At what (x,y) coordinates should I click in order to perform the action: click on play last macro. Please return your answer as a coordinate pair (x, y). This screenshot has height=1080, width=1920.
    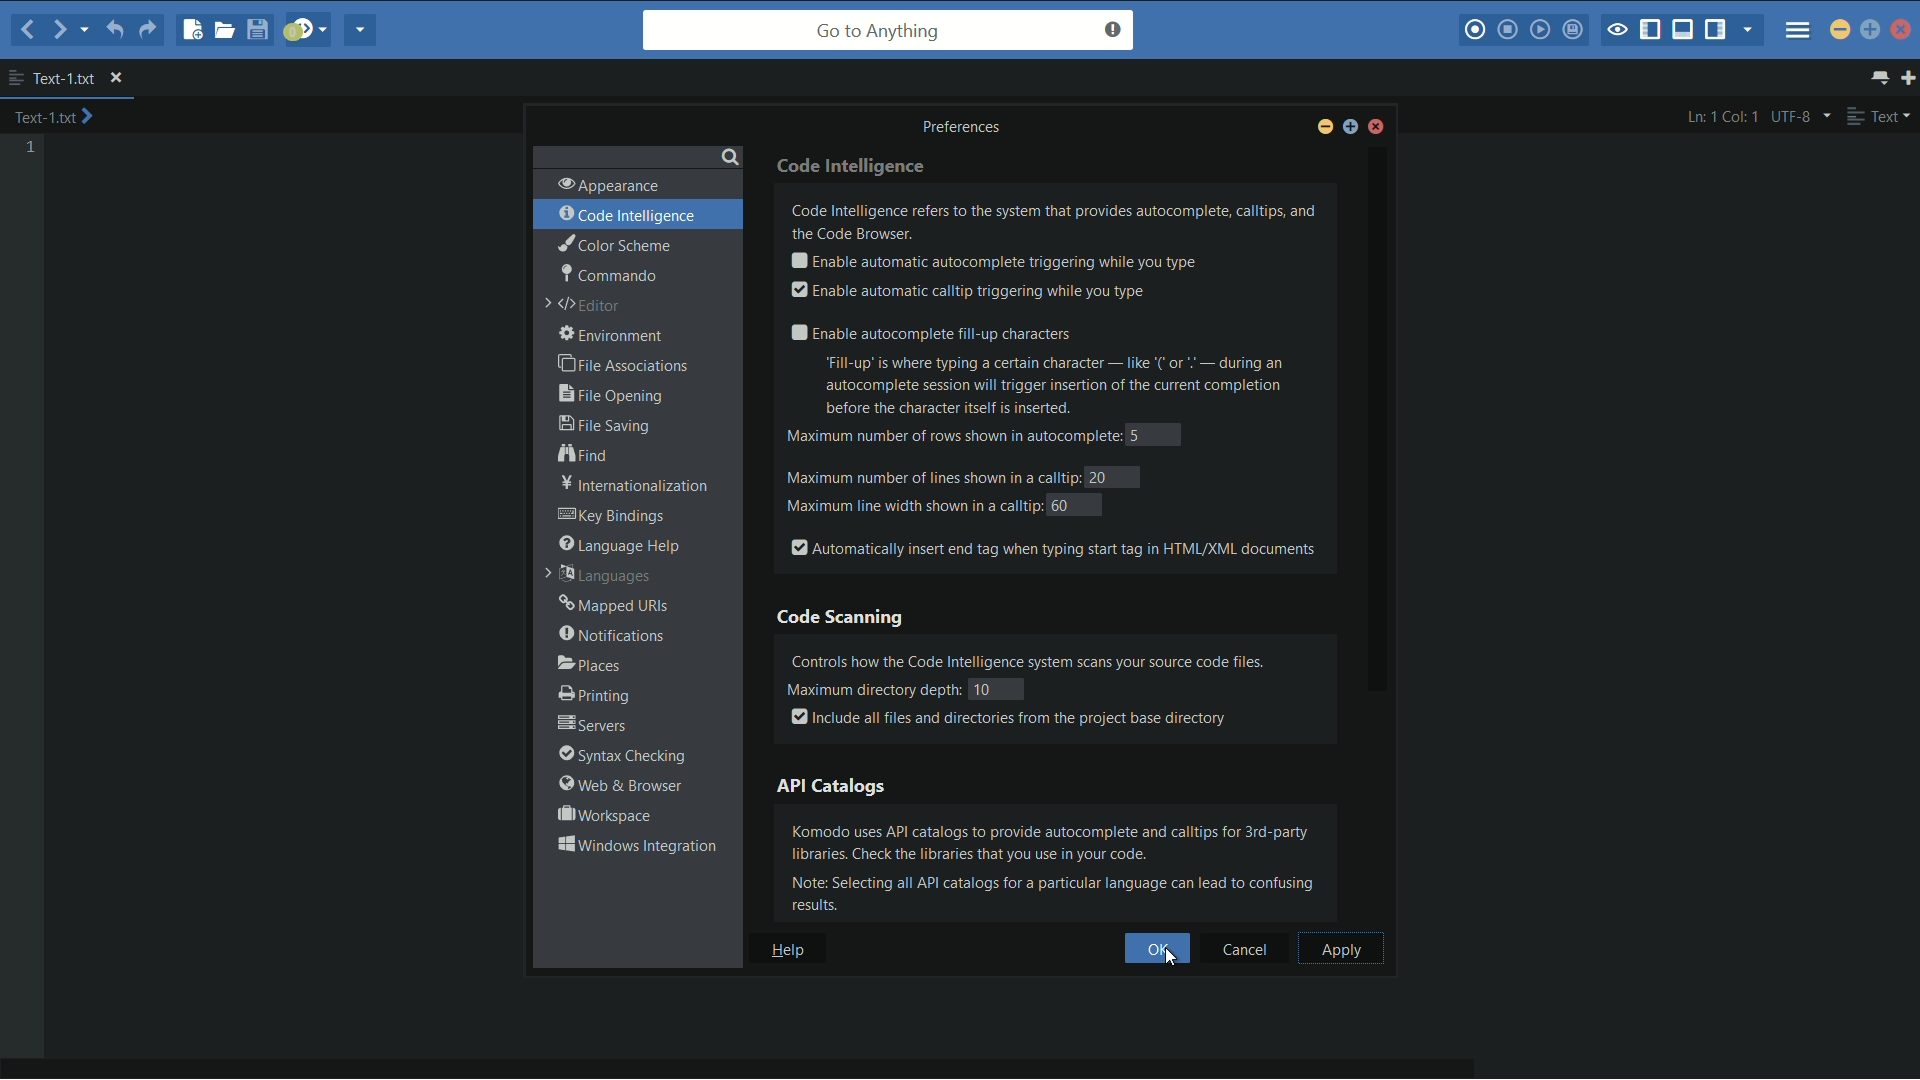
    Looking at the image, I should click on (1539, 30).